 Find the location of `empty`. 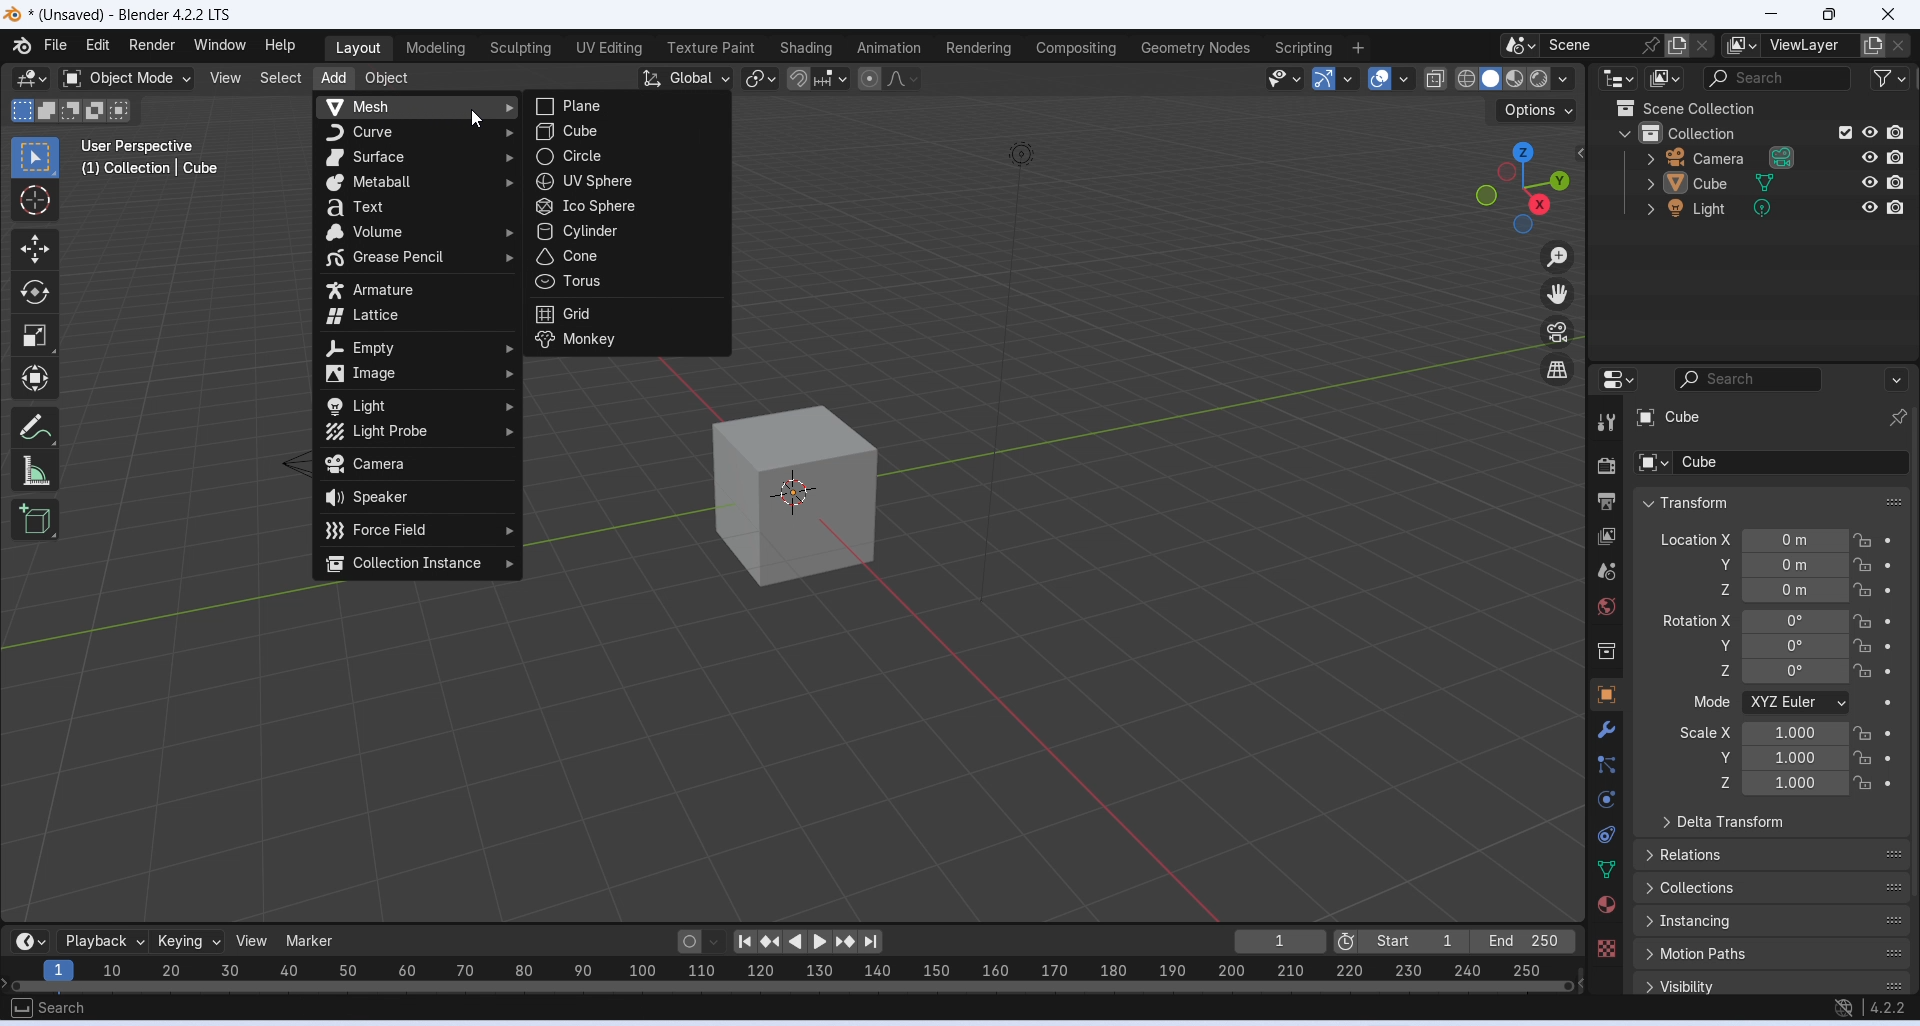

empty is located at coordinates (417, 348).